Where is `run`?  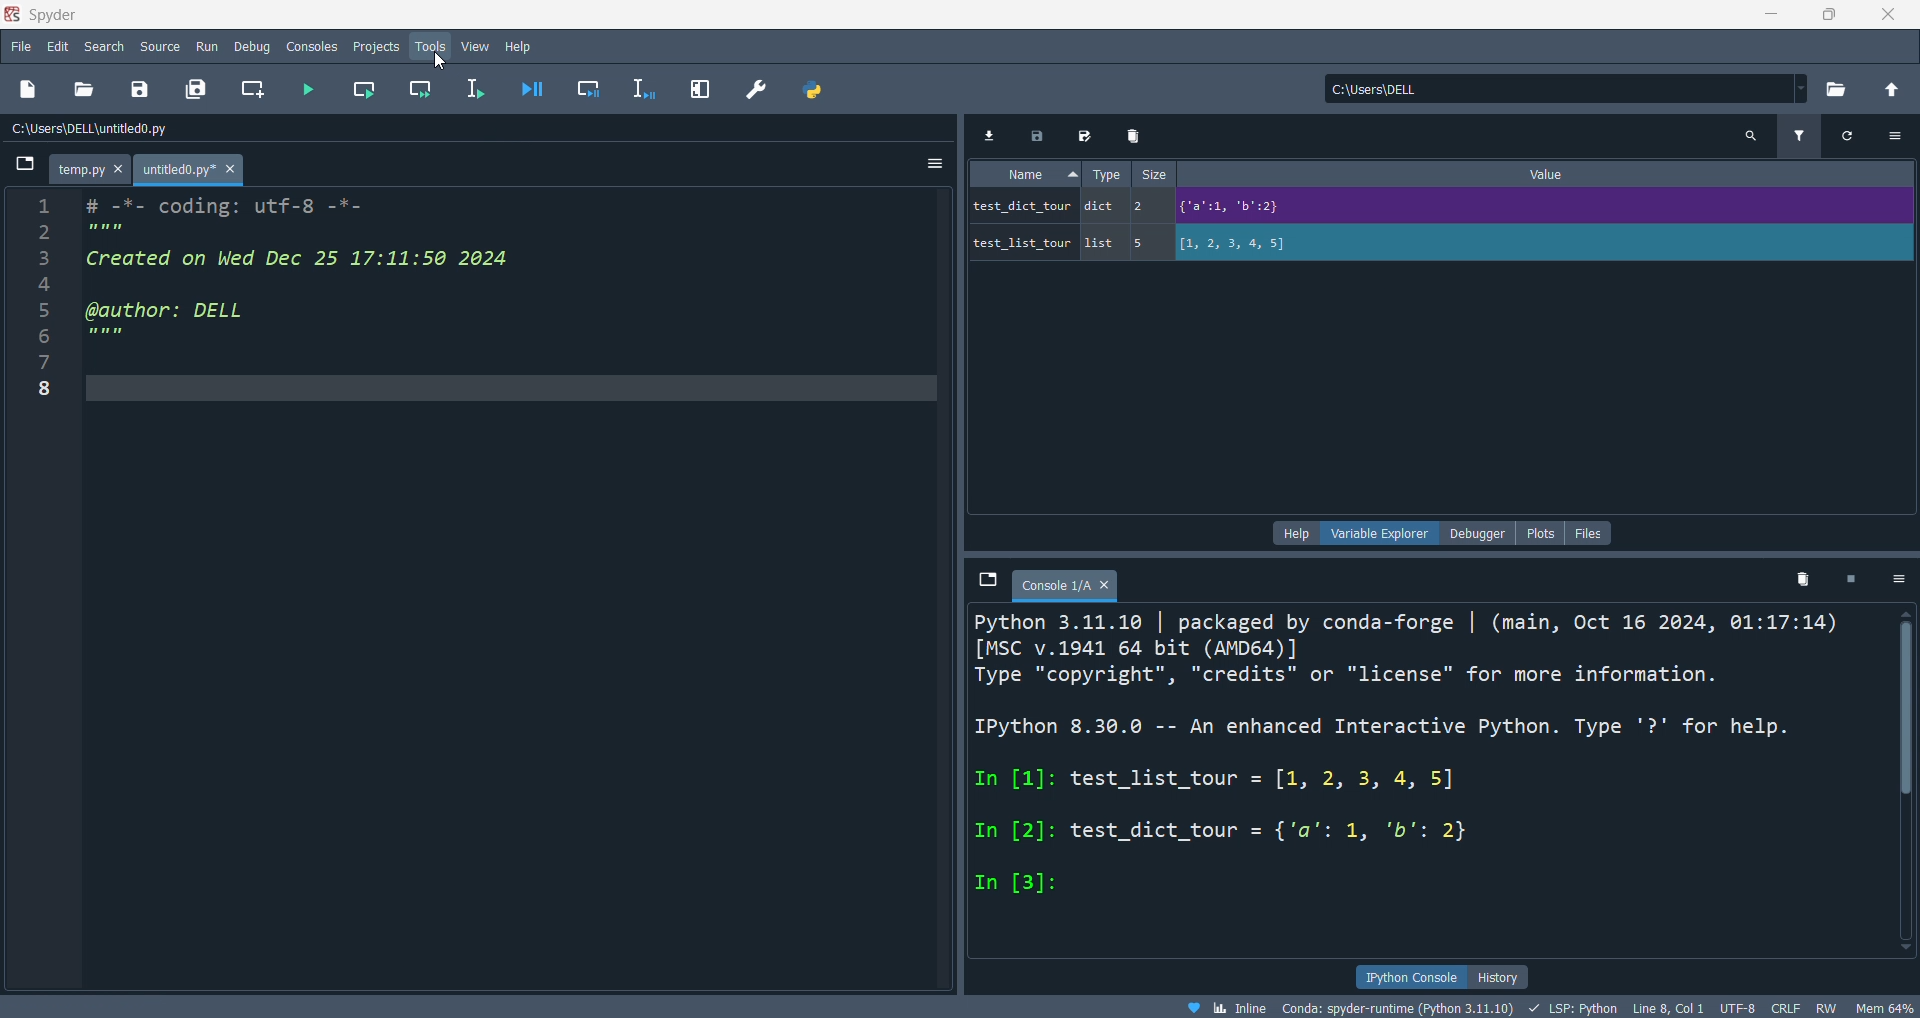 run is located at coordinates (210, 46).